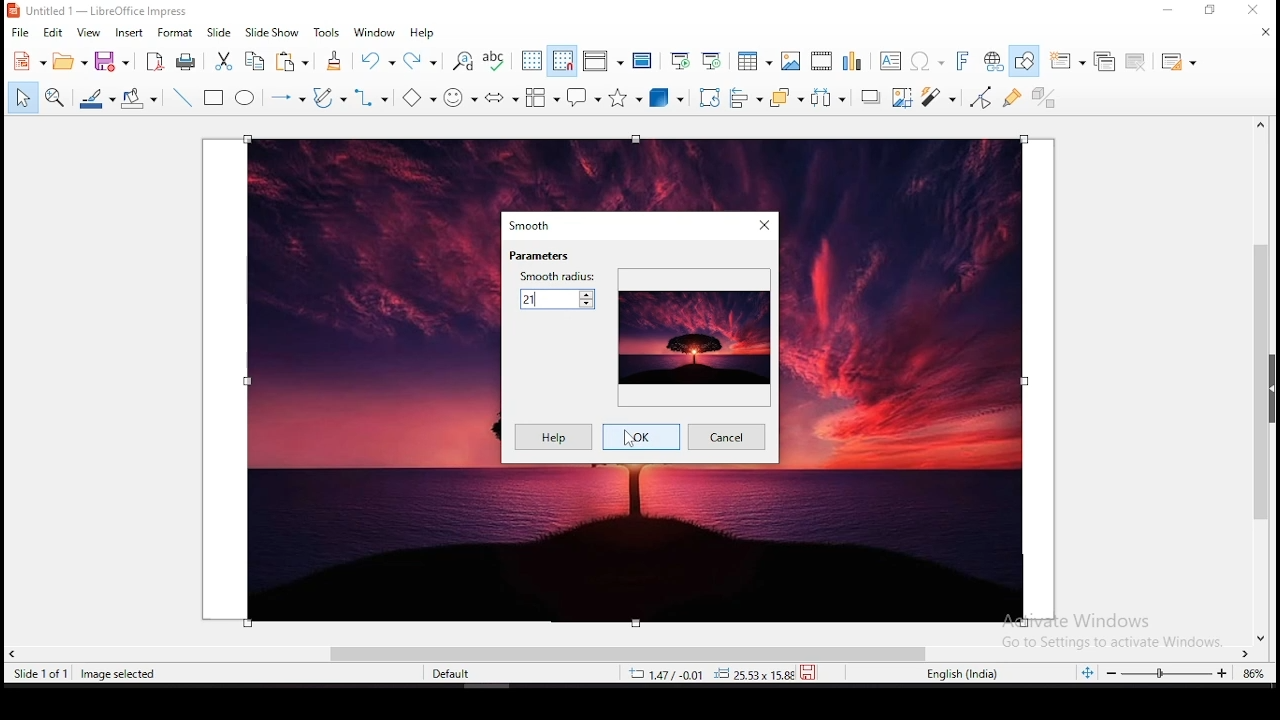 The height and width of the screenshot is (720, 1280). What do you see at coordinates (18, 33) in the screenshot?
I see `file` at bounding box center [18, 33].